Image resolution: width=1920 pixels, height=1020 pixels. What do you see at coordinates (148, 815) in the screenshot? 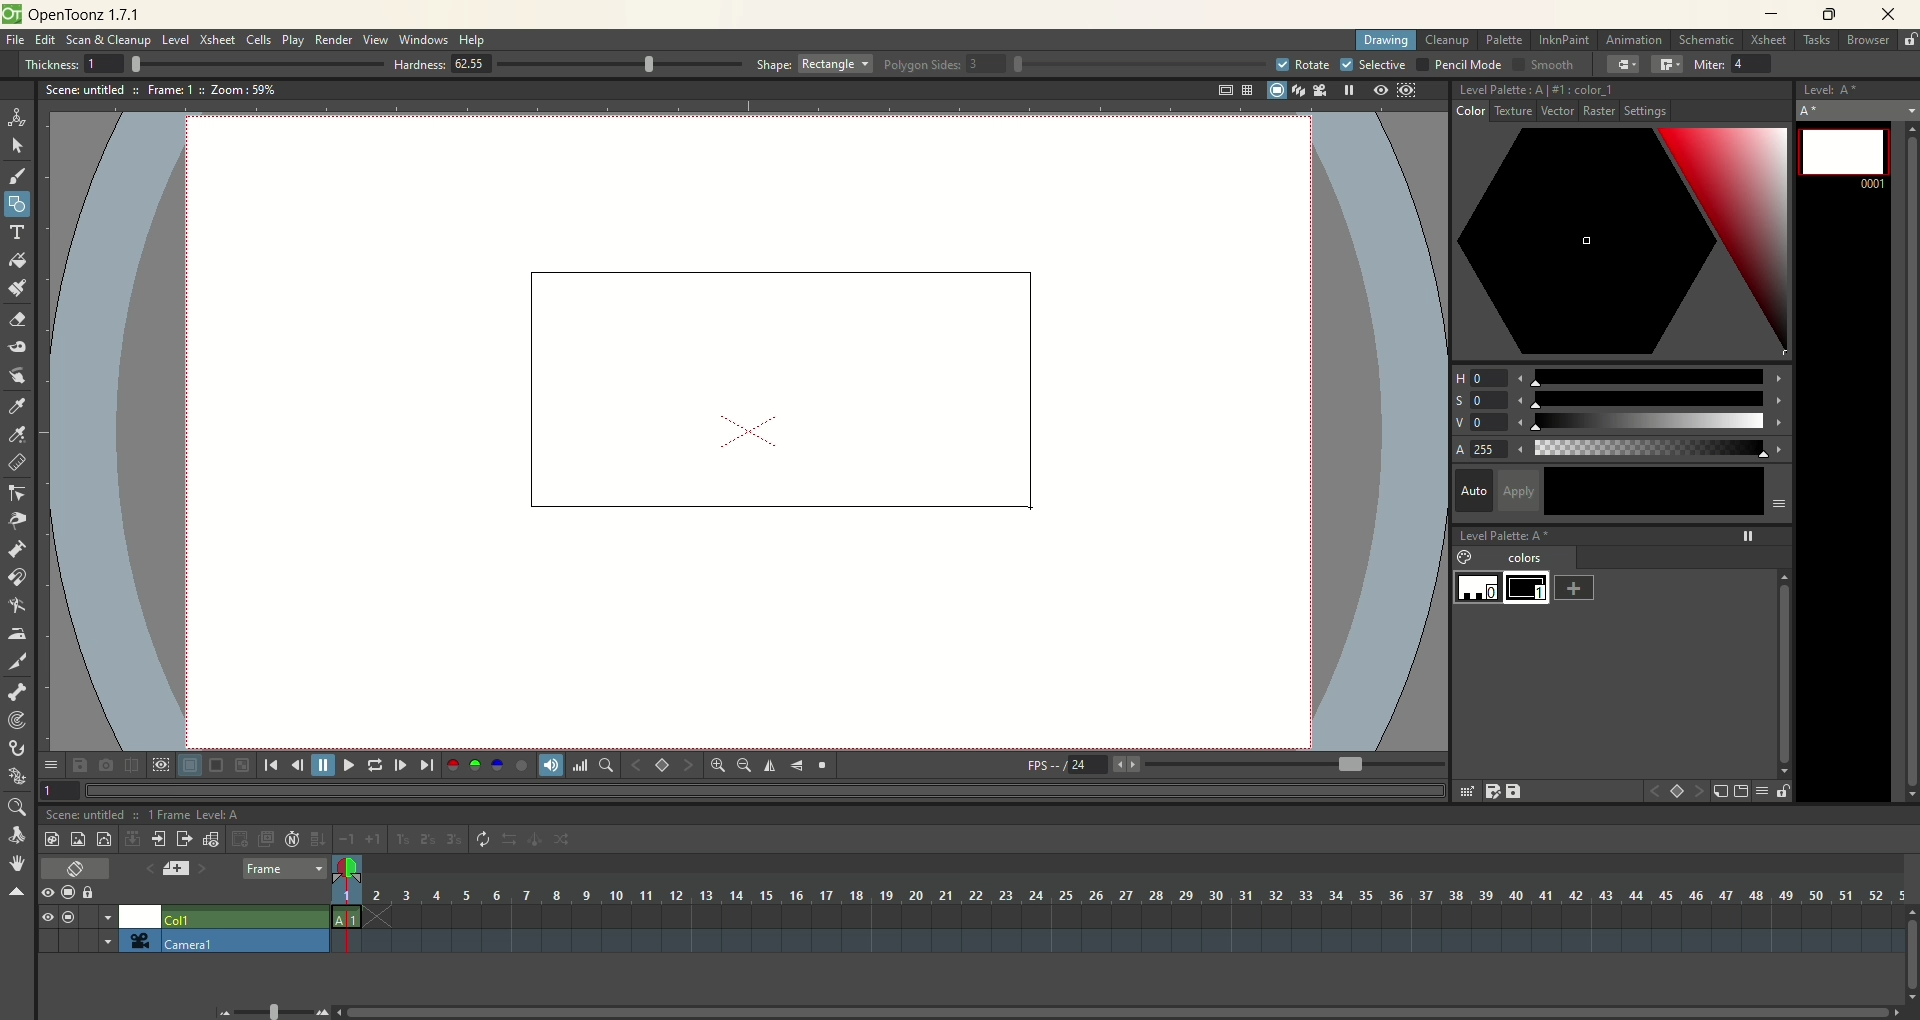
I see `scene untitled :: 1 Frame level : A` at bounding box center [148, 815].